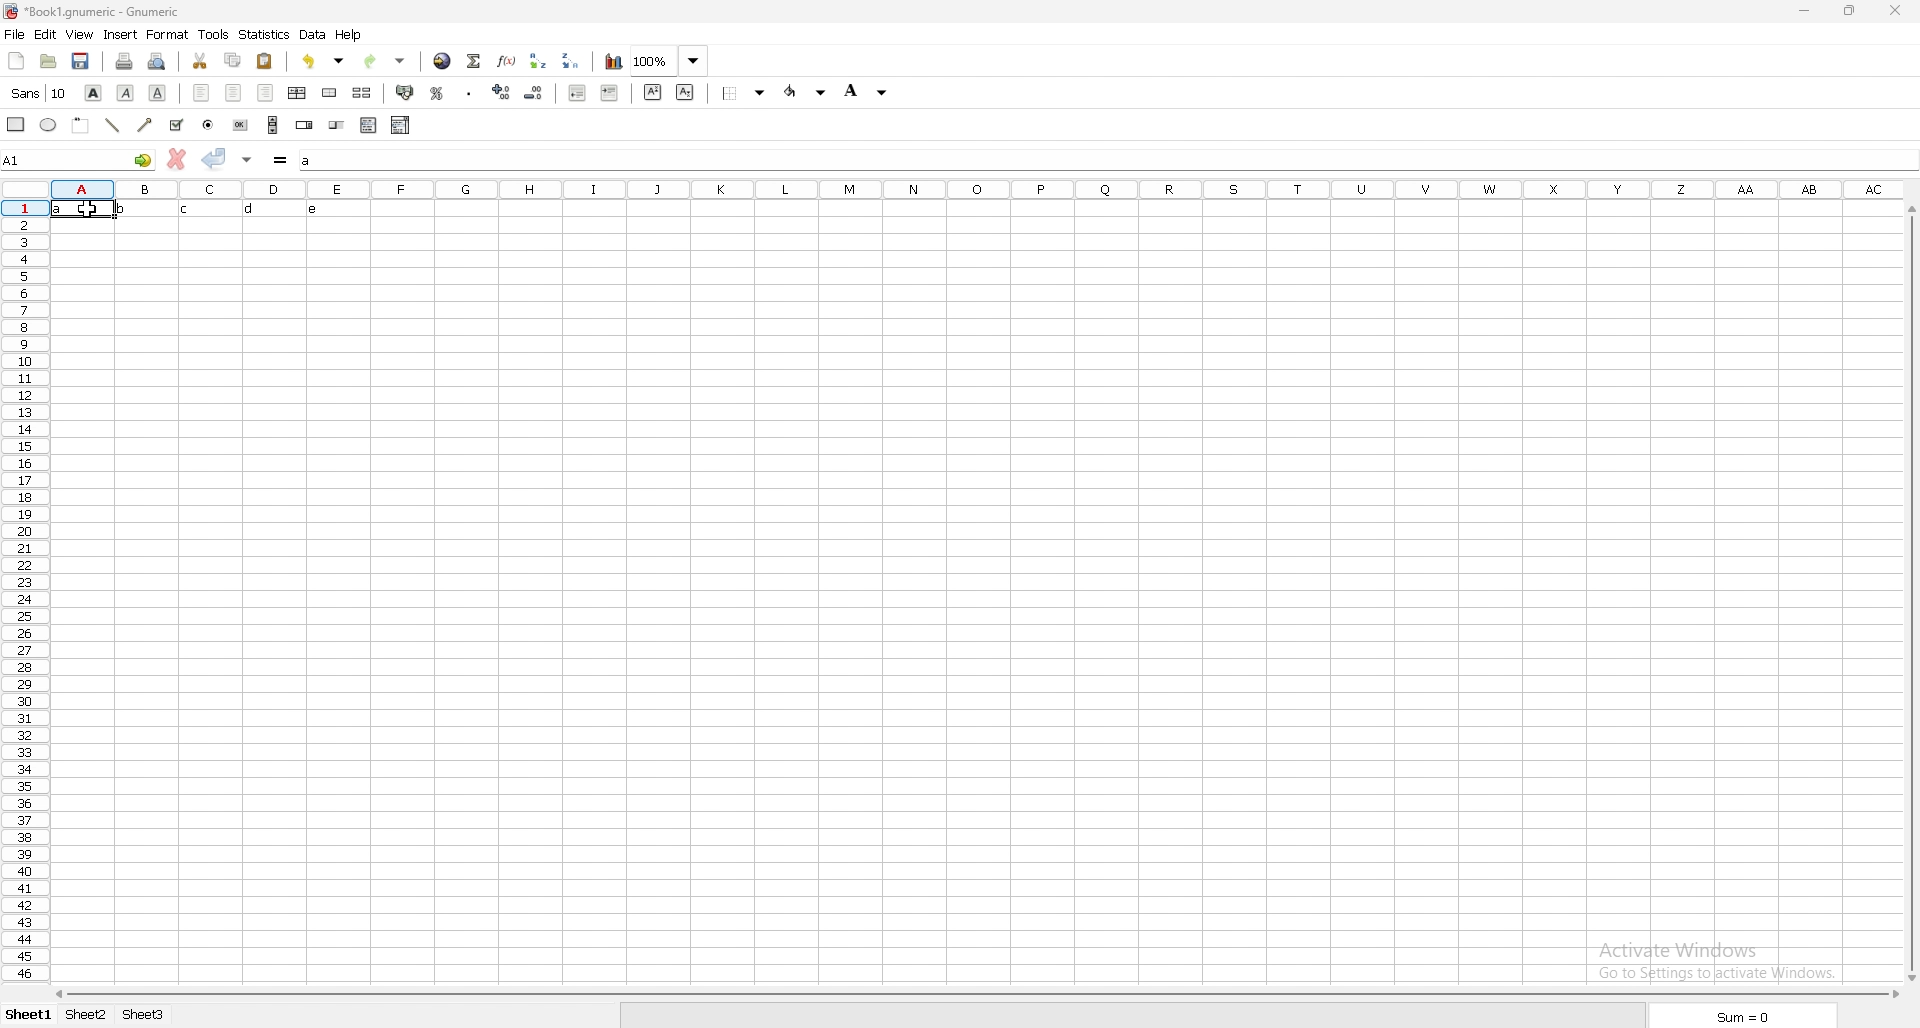 This screenshot has width=1920, height=1028. I want to click on scroll bar, so click(1910, 596).